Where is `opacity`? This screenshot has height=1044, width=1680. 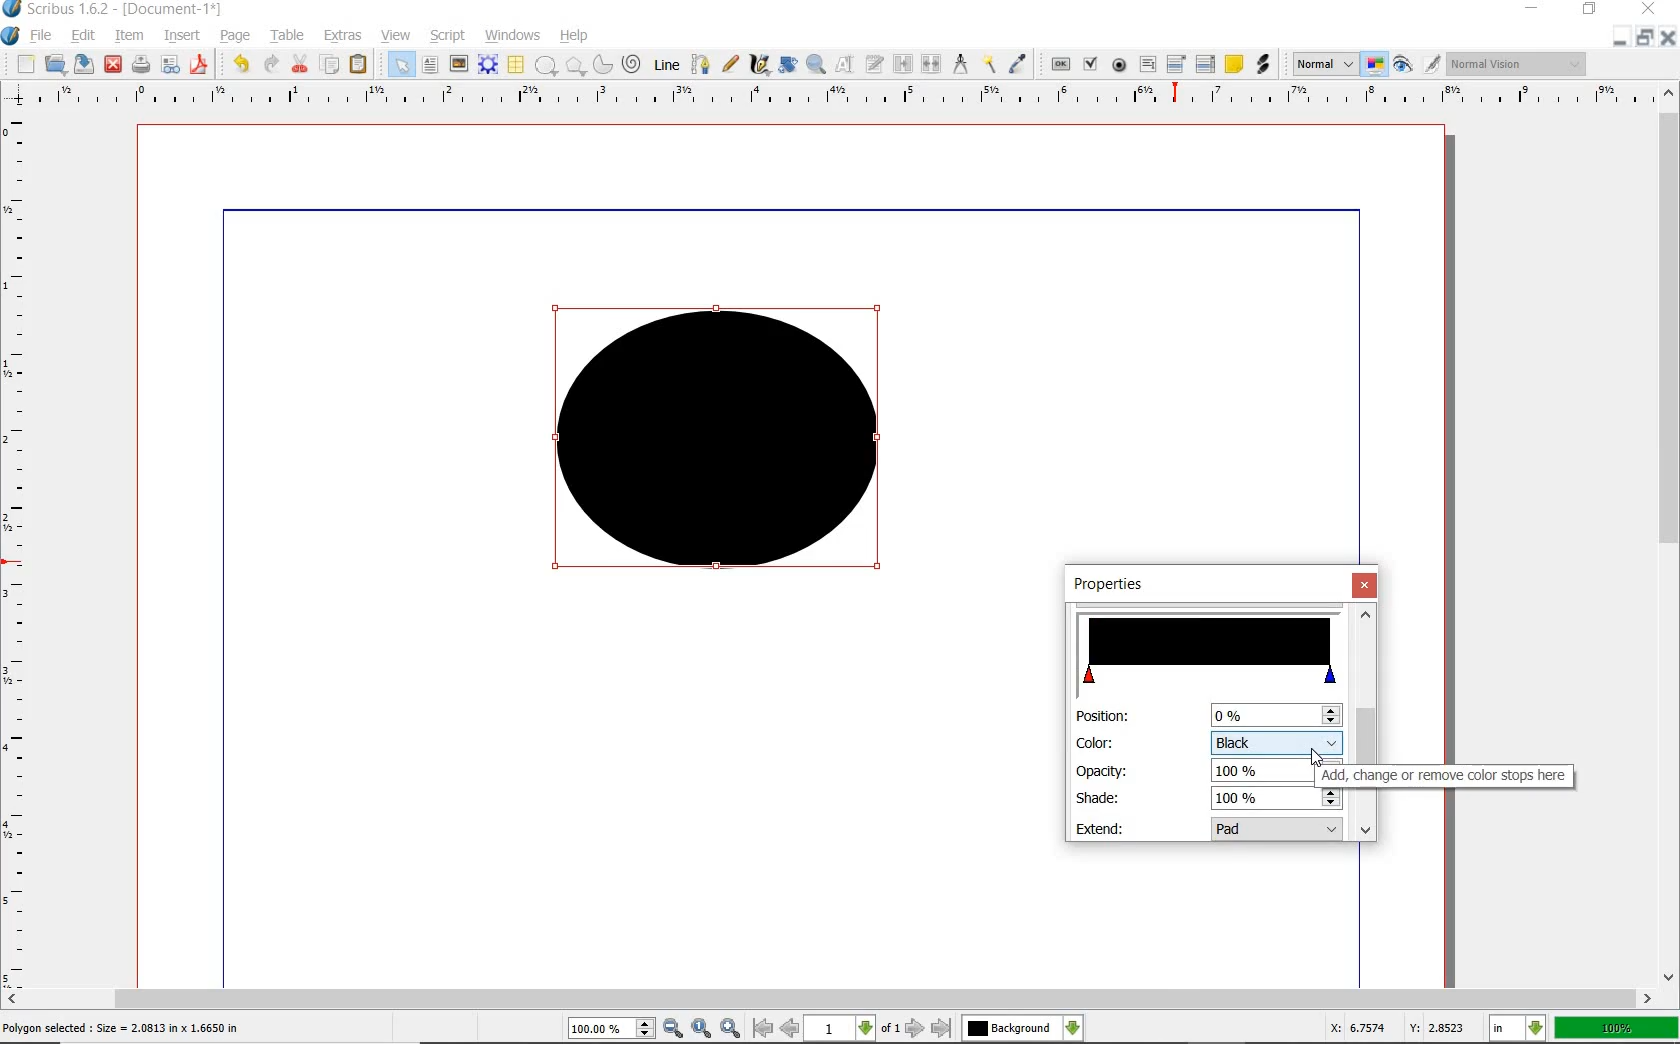 opacity is located at coordinates (1104, 770).